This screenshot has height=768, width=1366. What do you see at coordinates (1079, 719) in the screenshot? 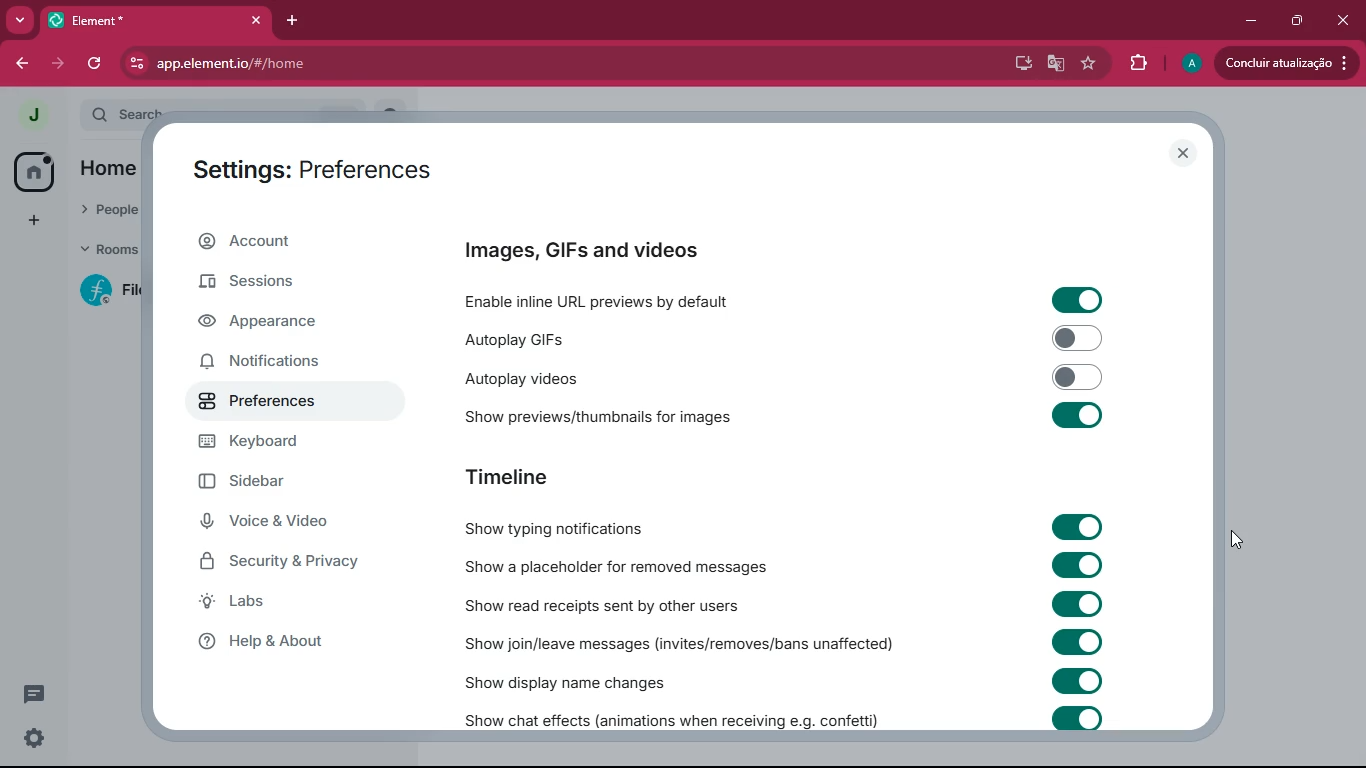
I see `toggle on/off` at bounding box center [1079, 719].